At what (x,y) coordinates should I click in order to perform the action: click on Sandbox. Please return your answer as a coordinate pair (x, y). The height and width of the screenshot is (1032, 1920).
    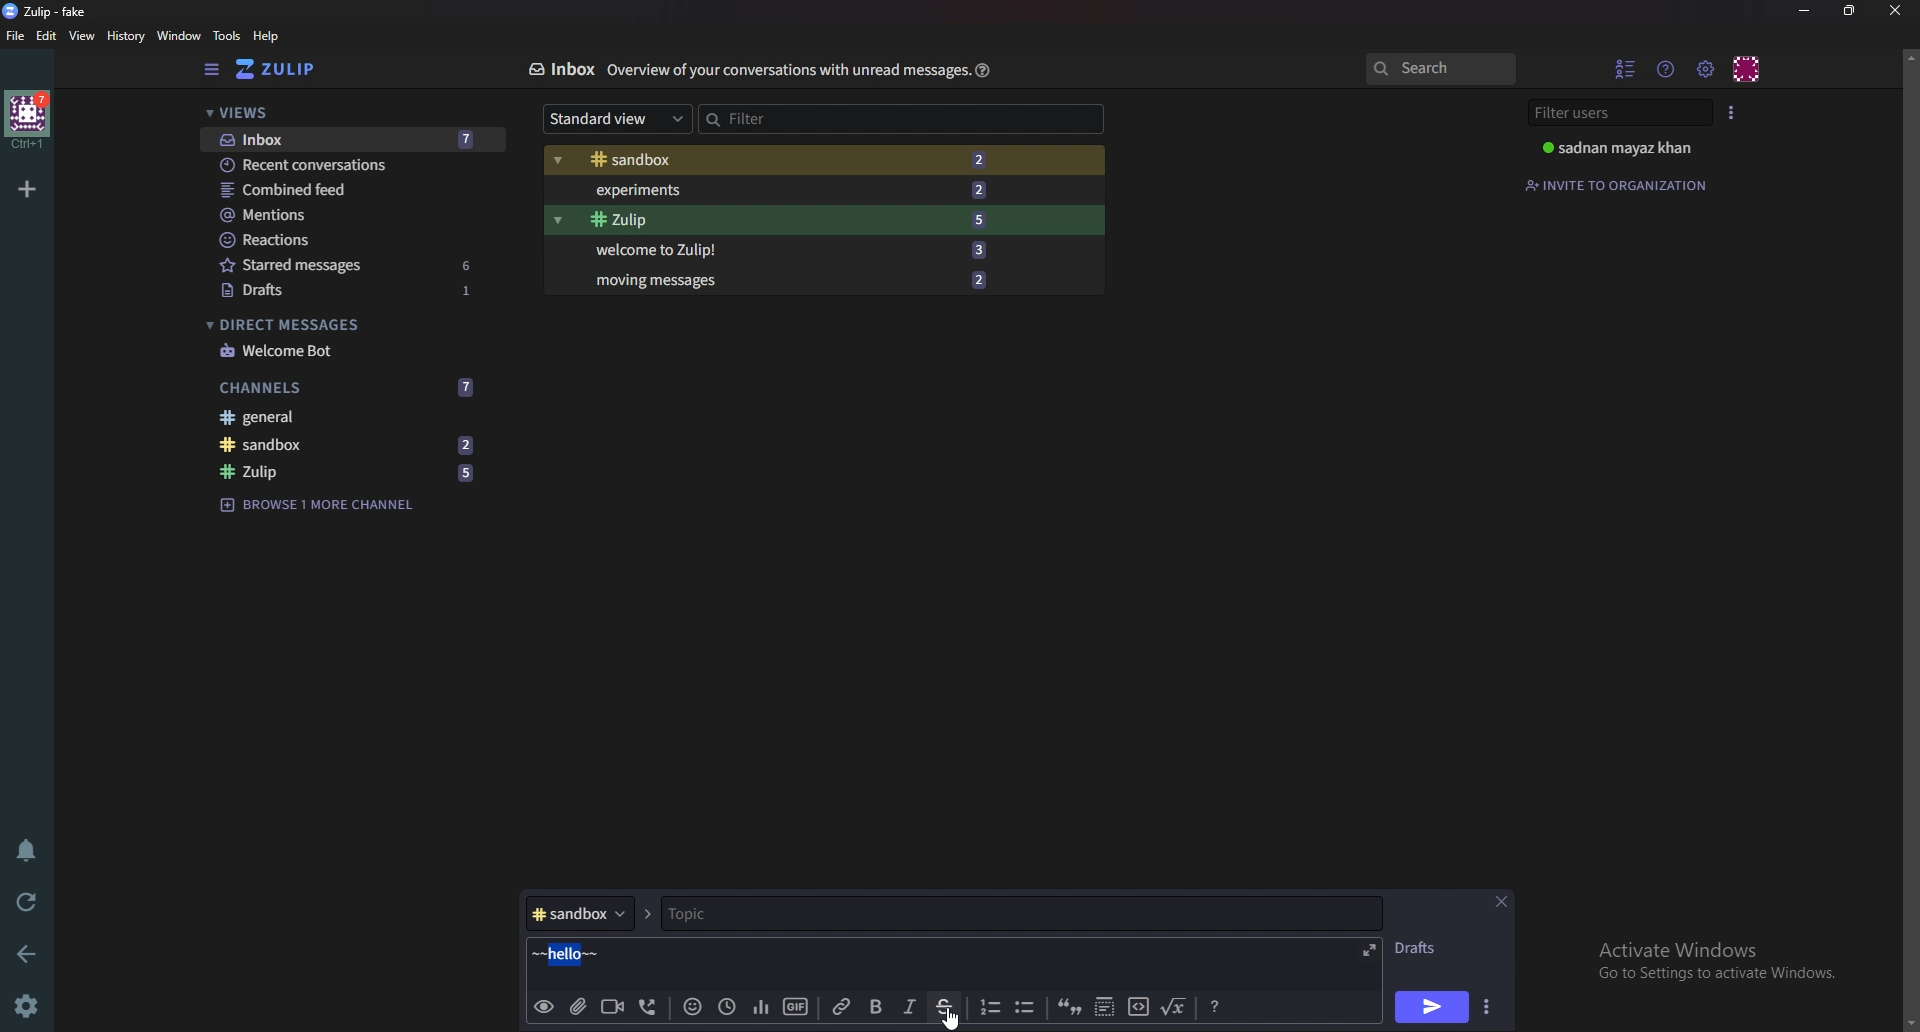
    Looking at the image, I should click on (787, 162).